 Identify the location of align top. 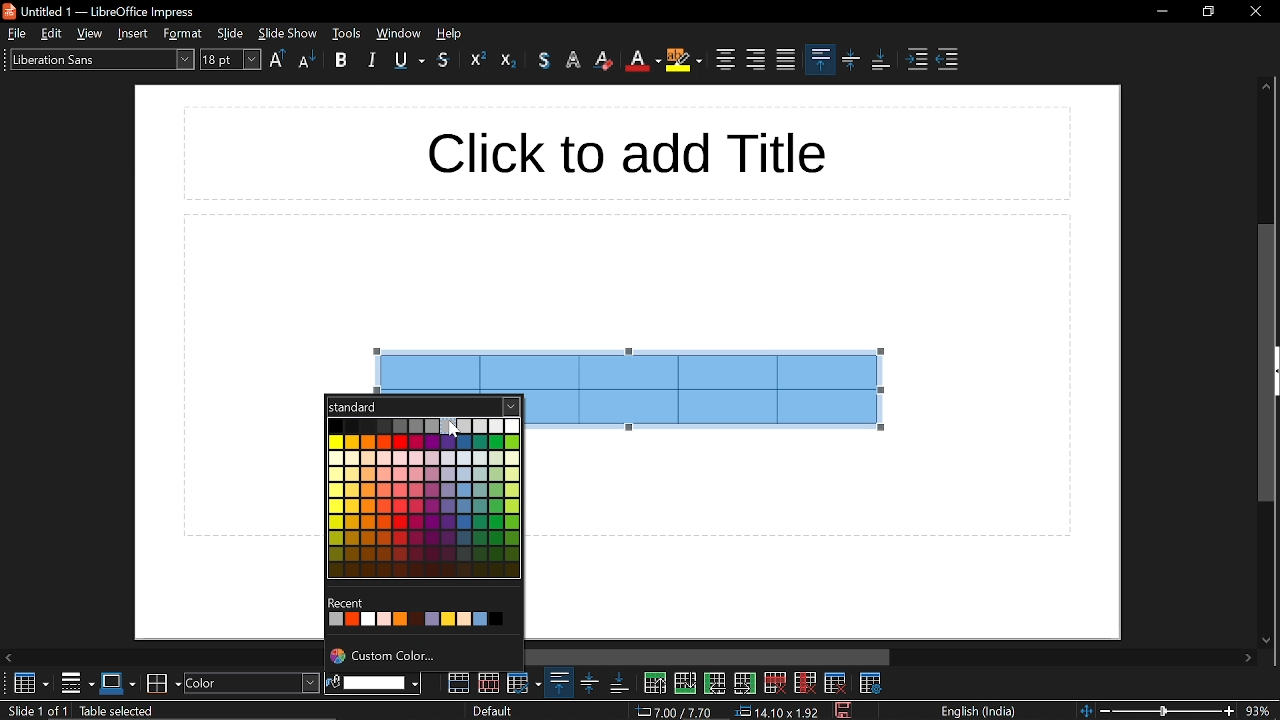
(821, 59).